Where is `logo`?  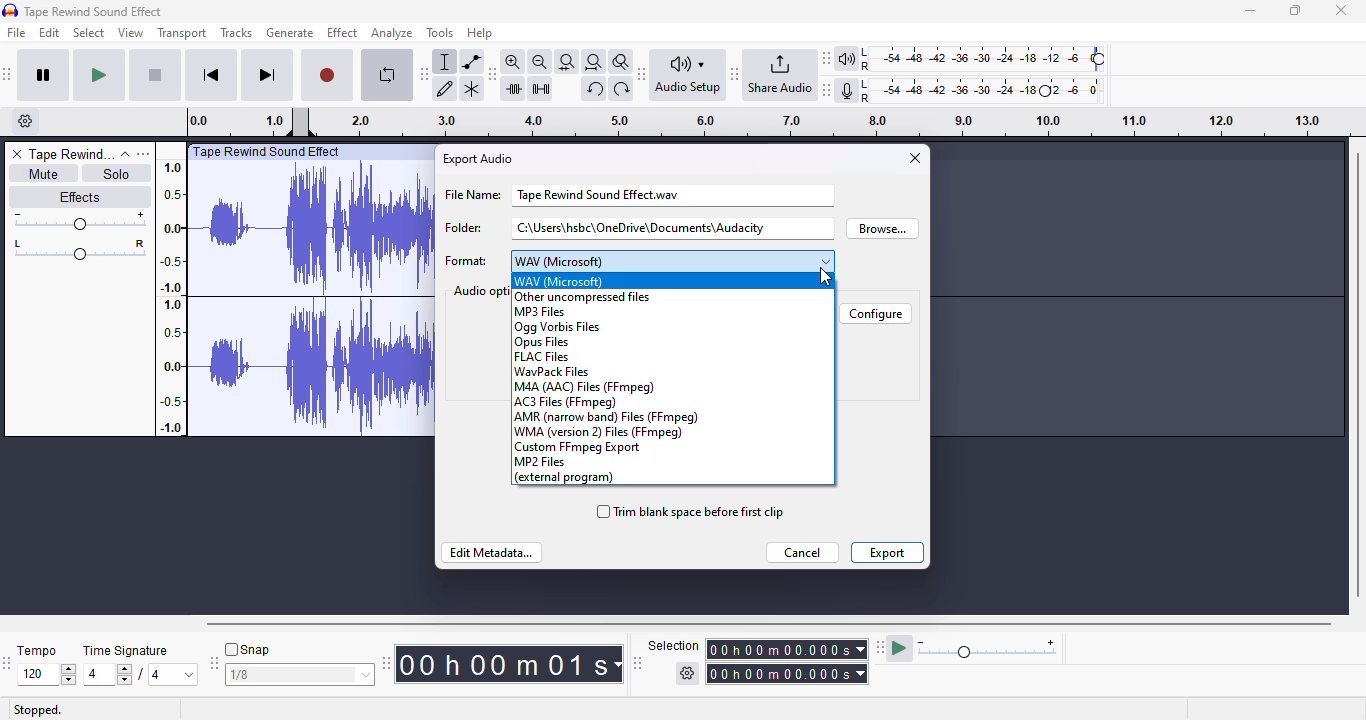
logo is located at coordinates (11, 10).